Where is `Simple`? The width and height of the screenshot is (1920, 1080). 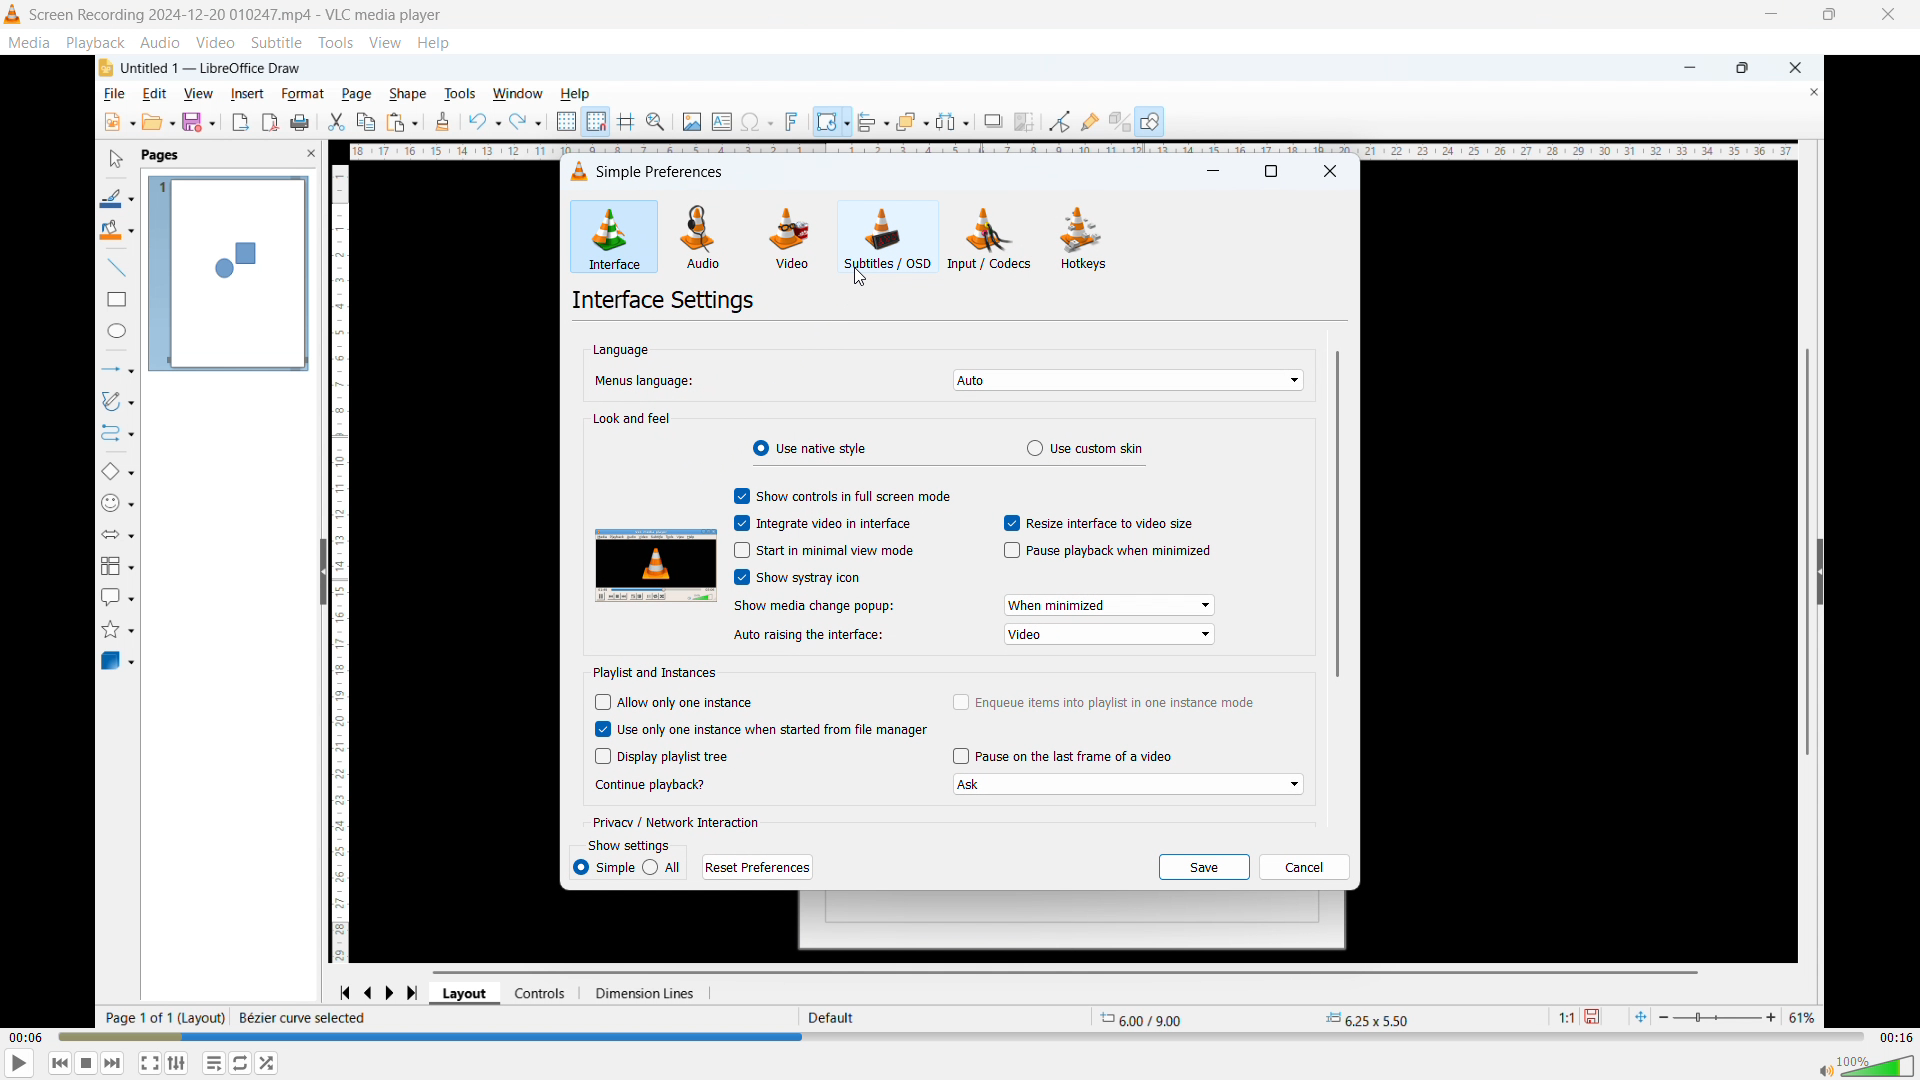
Simple is located at coordinates (603, 870).